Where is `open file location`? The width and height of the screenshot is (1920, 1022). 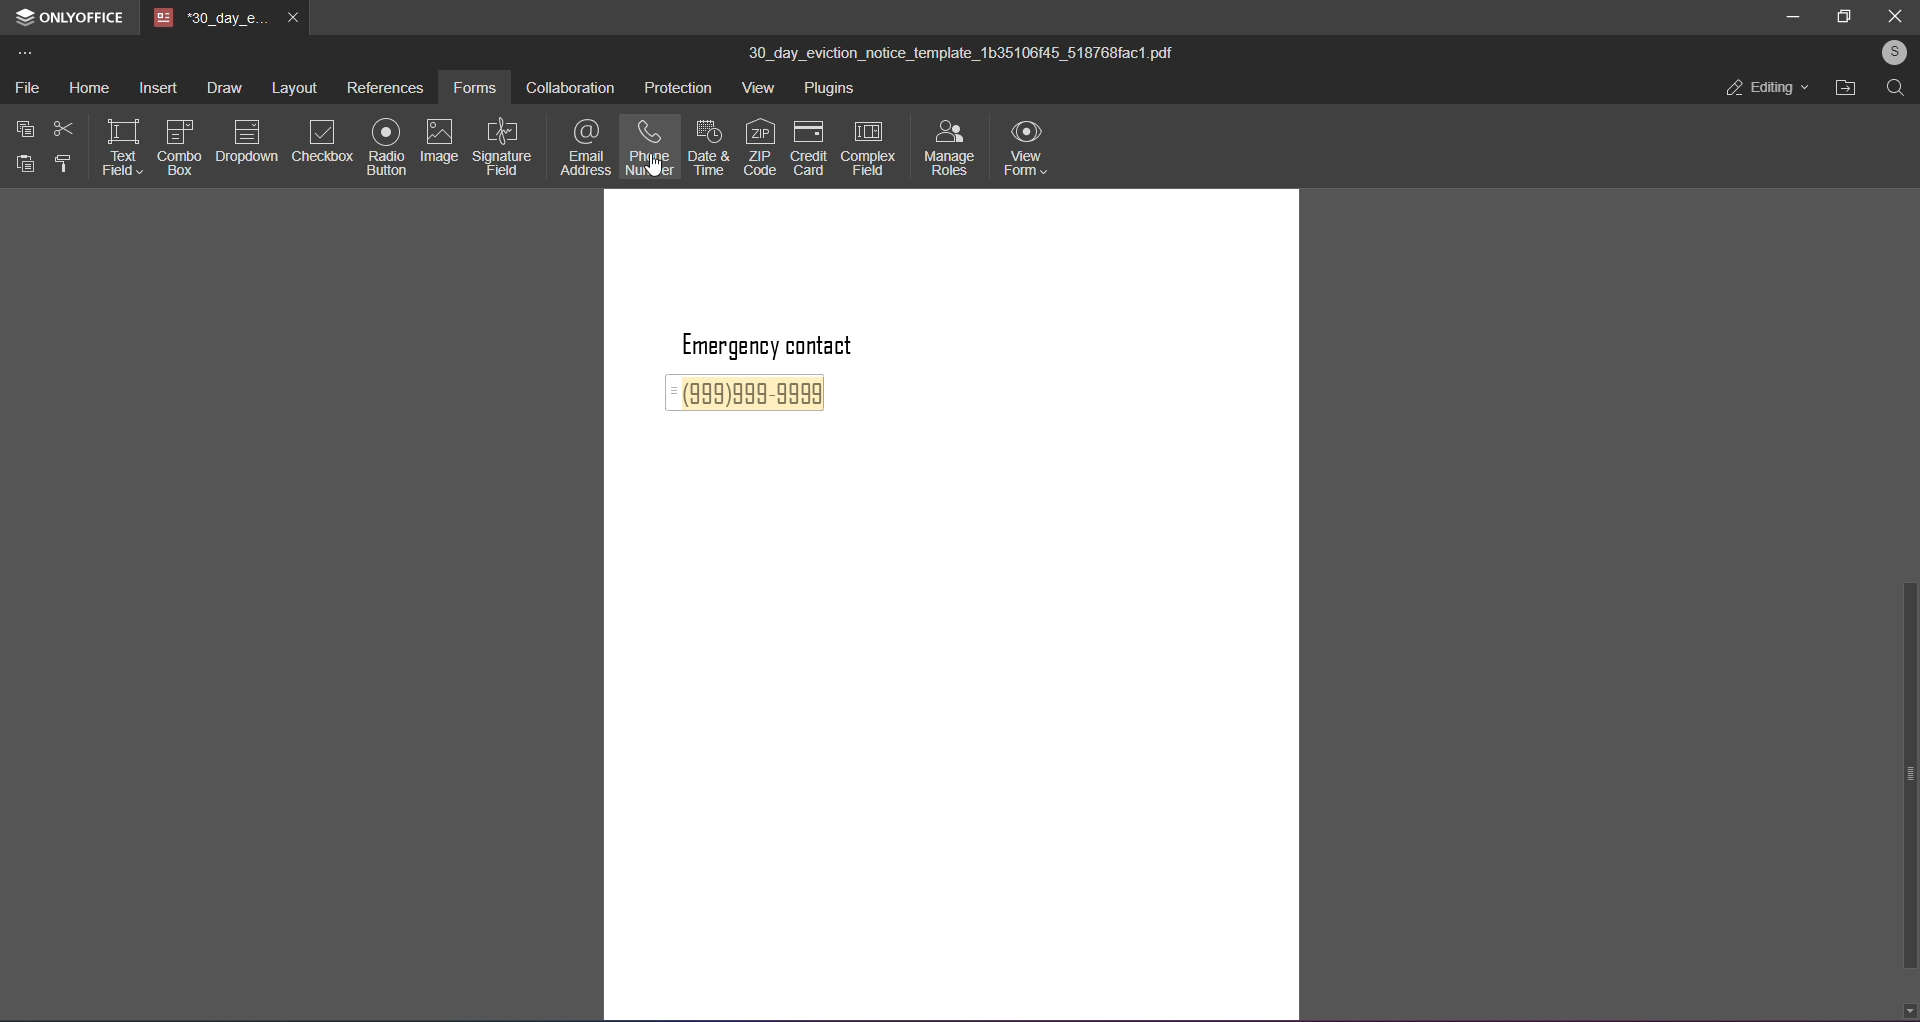
open file location is located at coordinates (1845, 89).